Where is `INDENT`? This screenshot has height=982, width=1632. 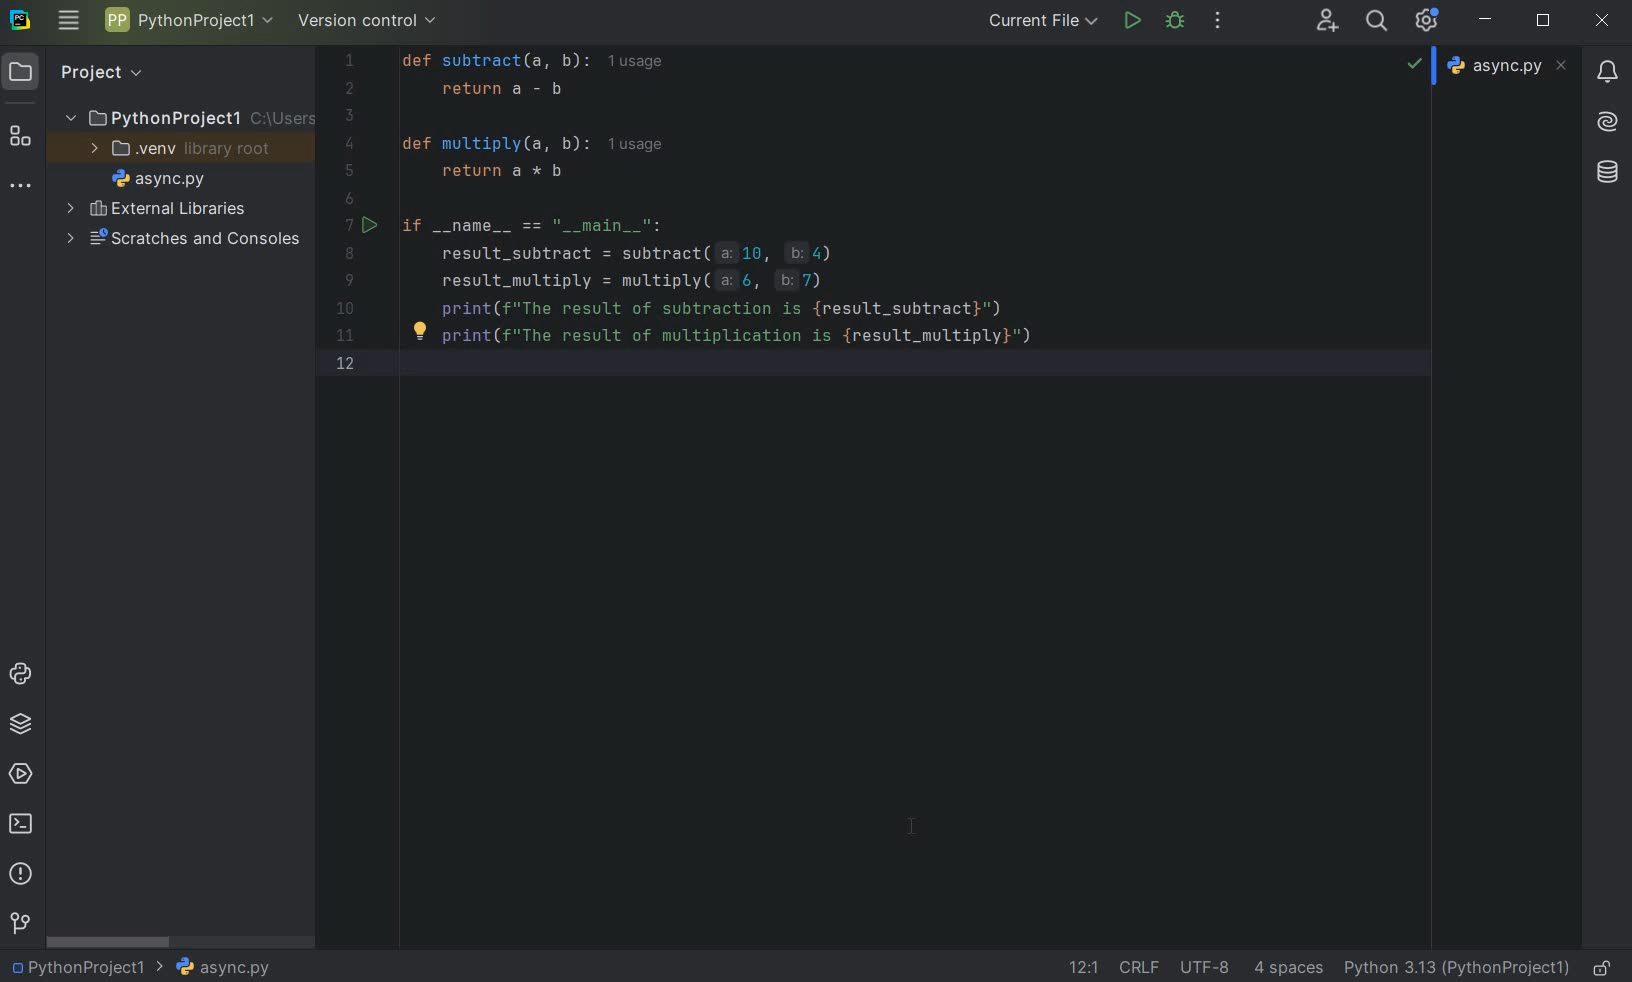
INDENT is located at coordinates (1286, 967).